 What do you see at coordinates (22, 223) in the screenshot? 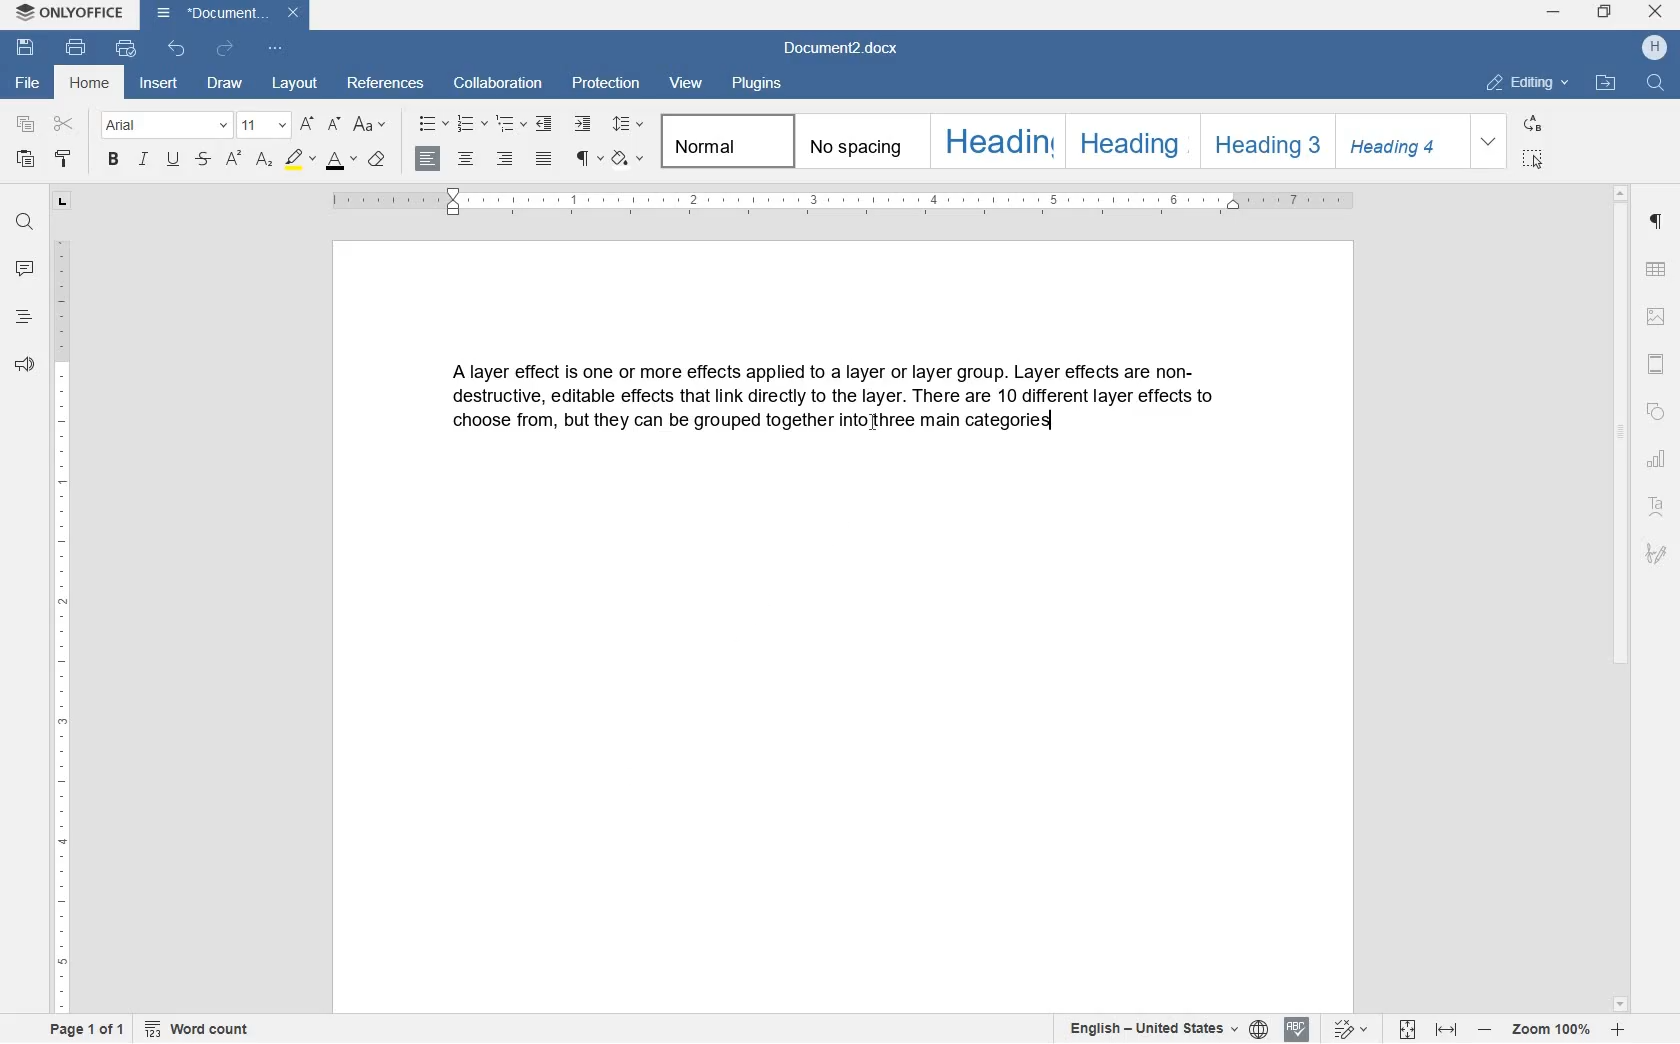
I see `find` at bounding box center [22, 223].